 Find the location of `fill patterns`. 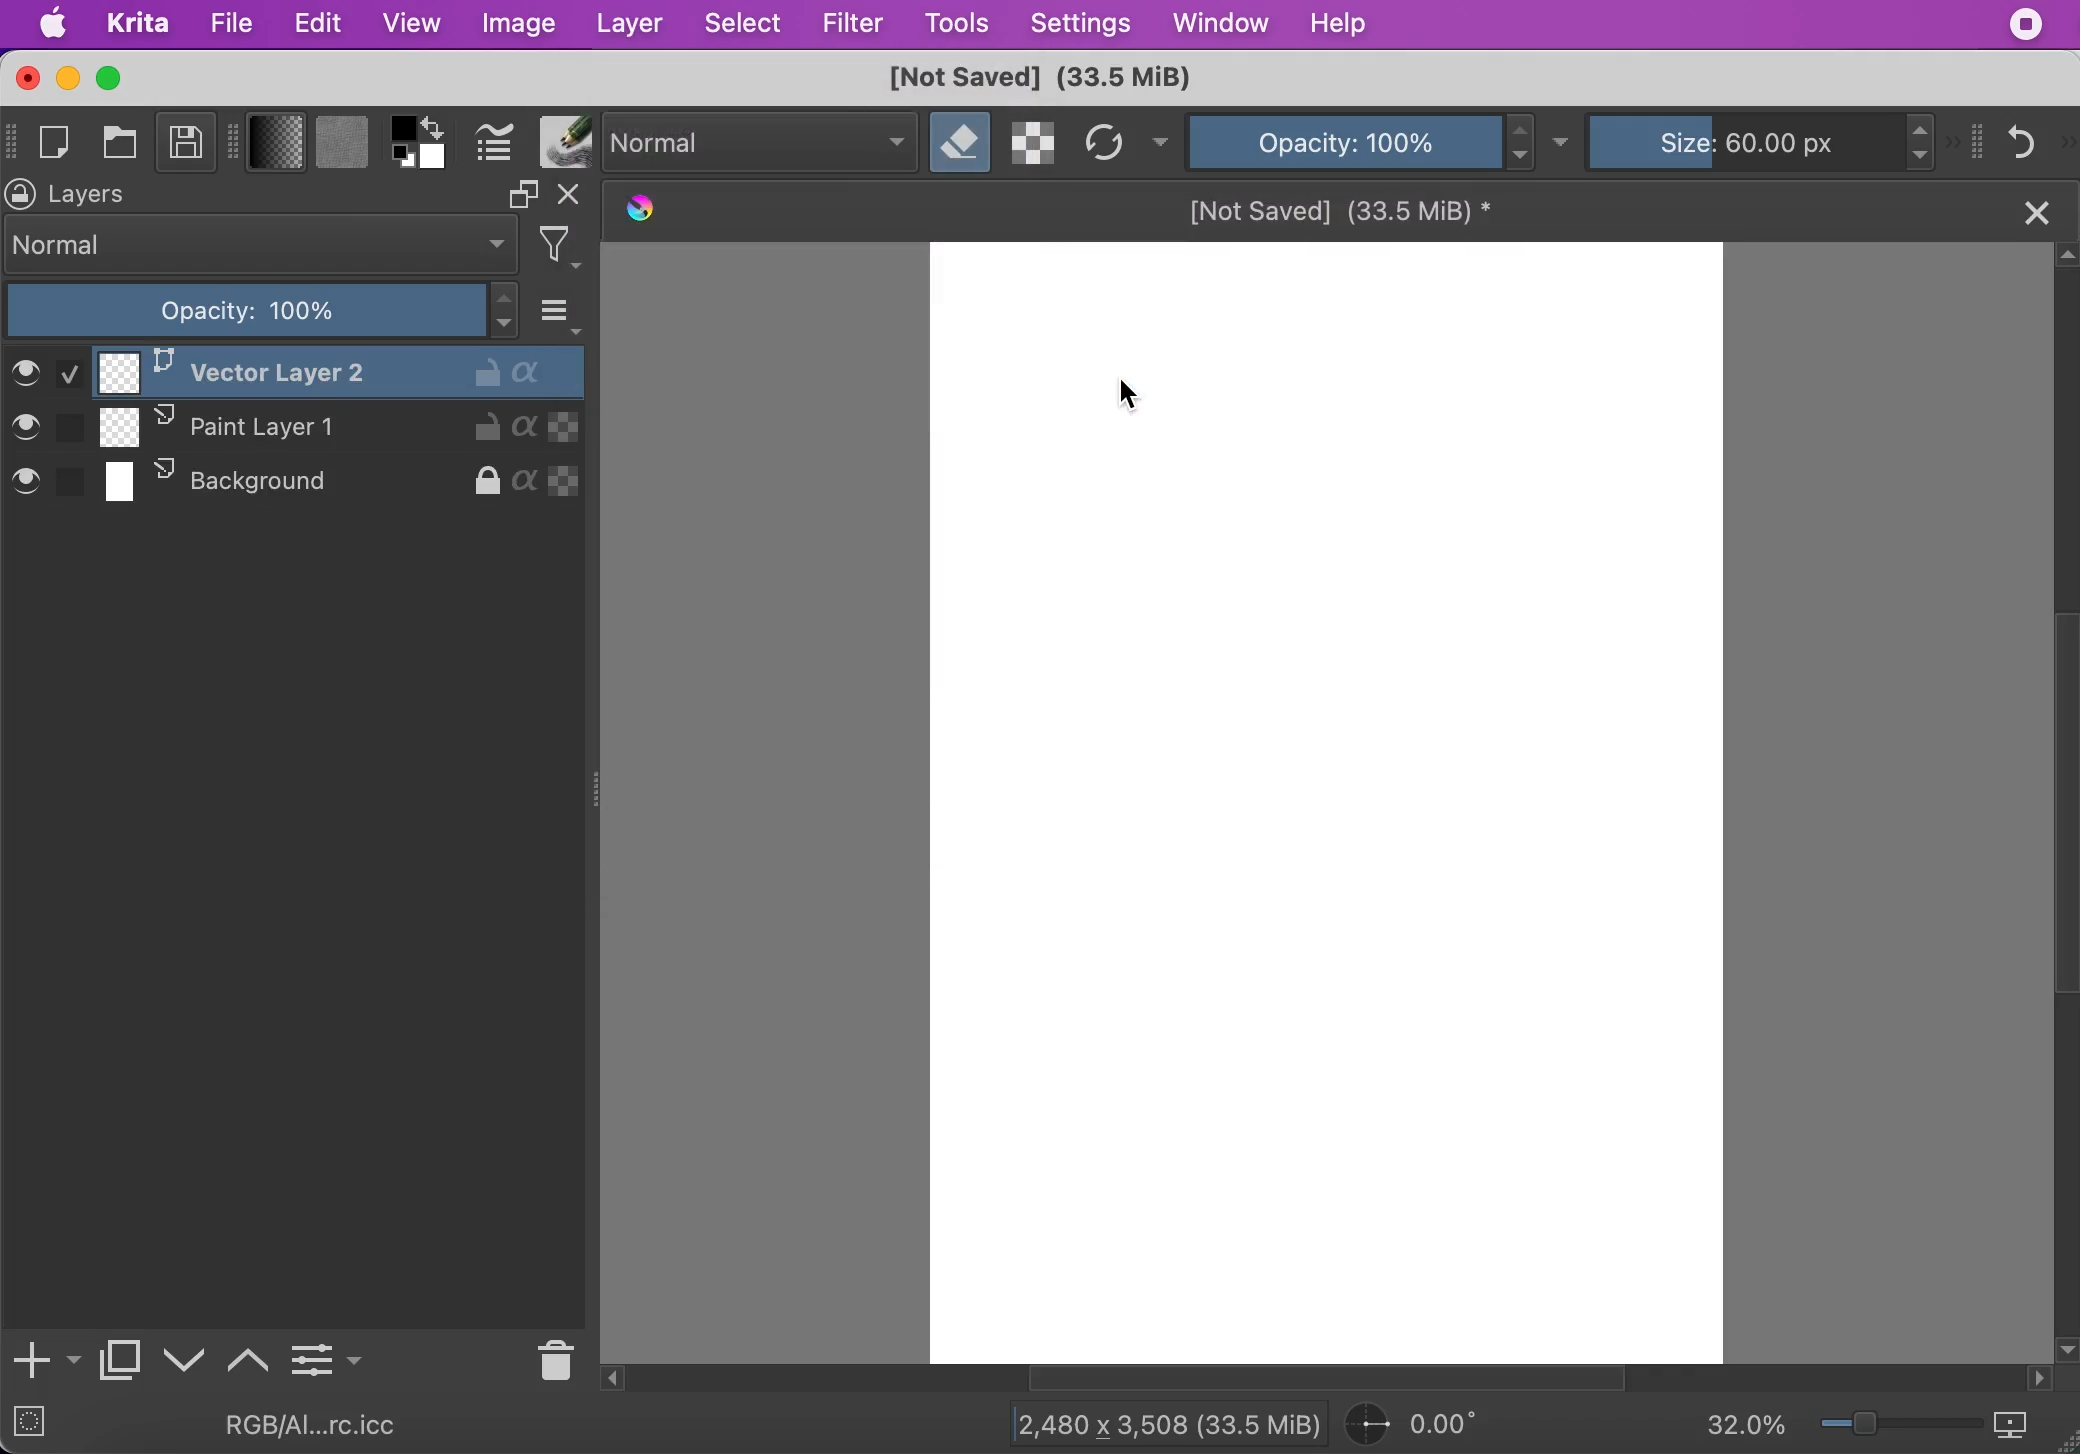

fill patterns is located at coordinates (342, 145).